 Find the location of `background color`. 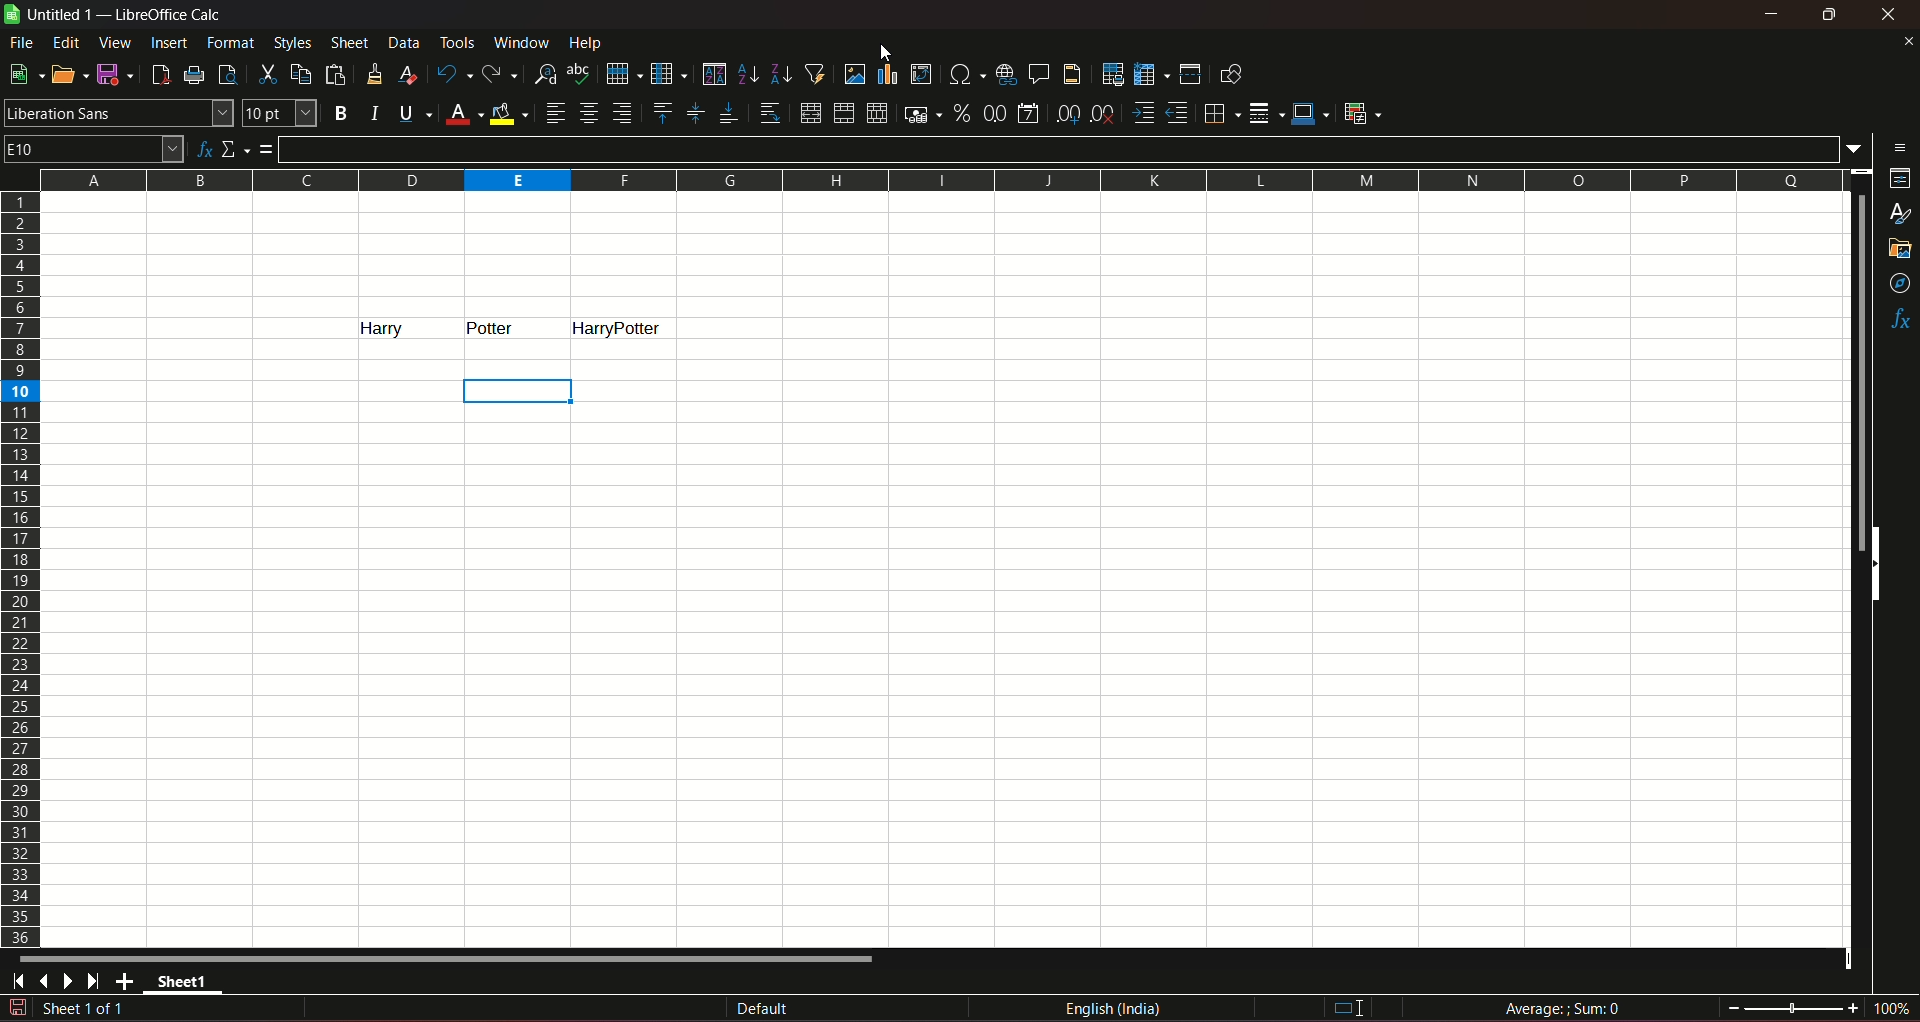

background color is located at coordinates (510, 113).